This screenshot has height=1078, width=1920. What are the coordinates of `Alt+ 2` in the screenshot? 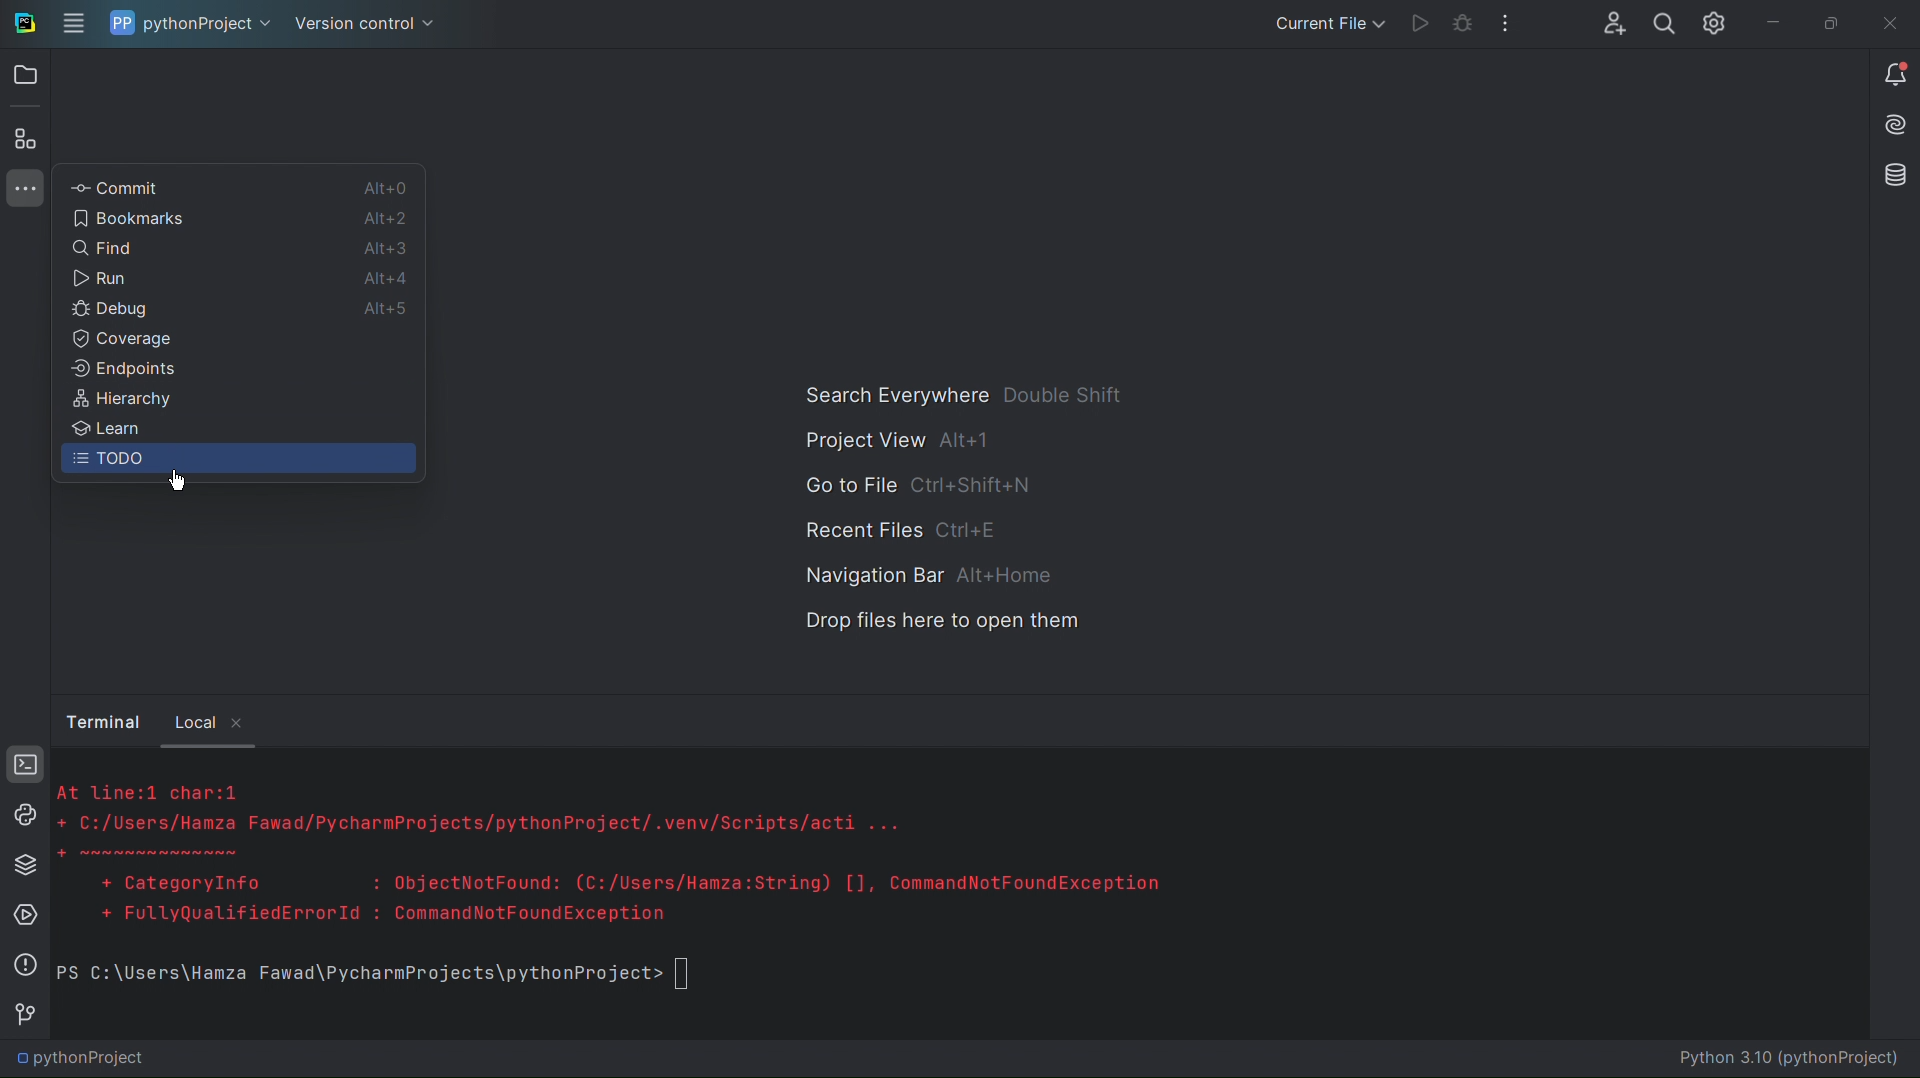 It's located at (381, 220).